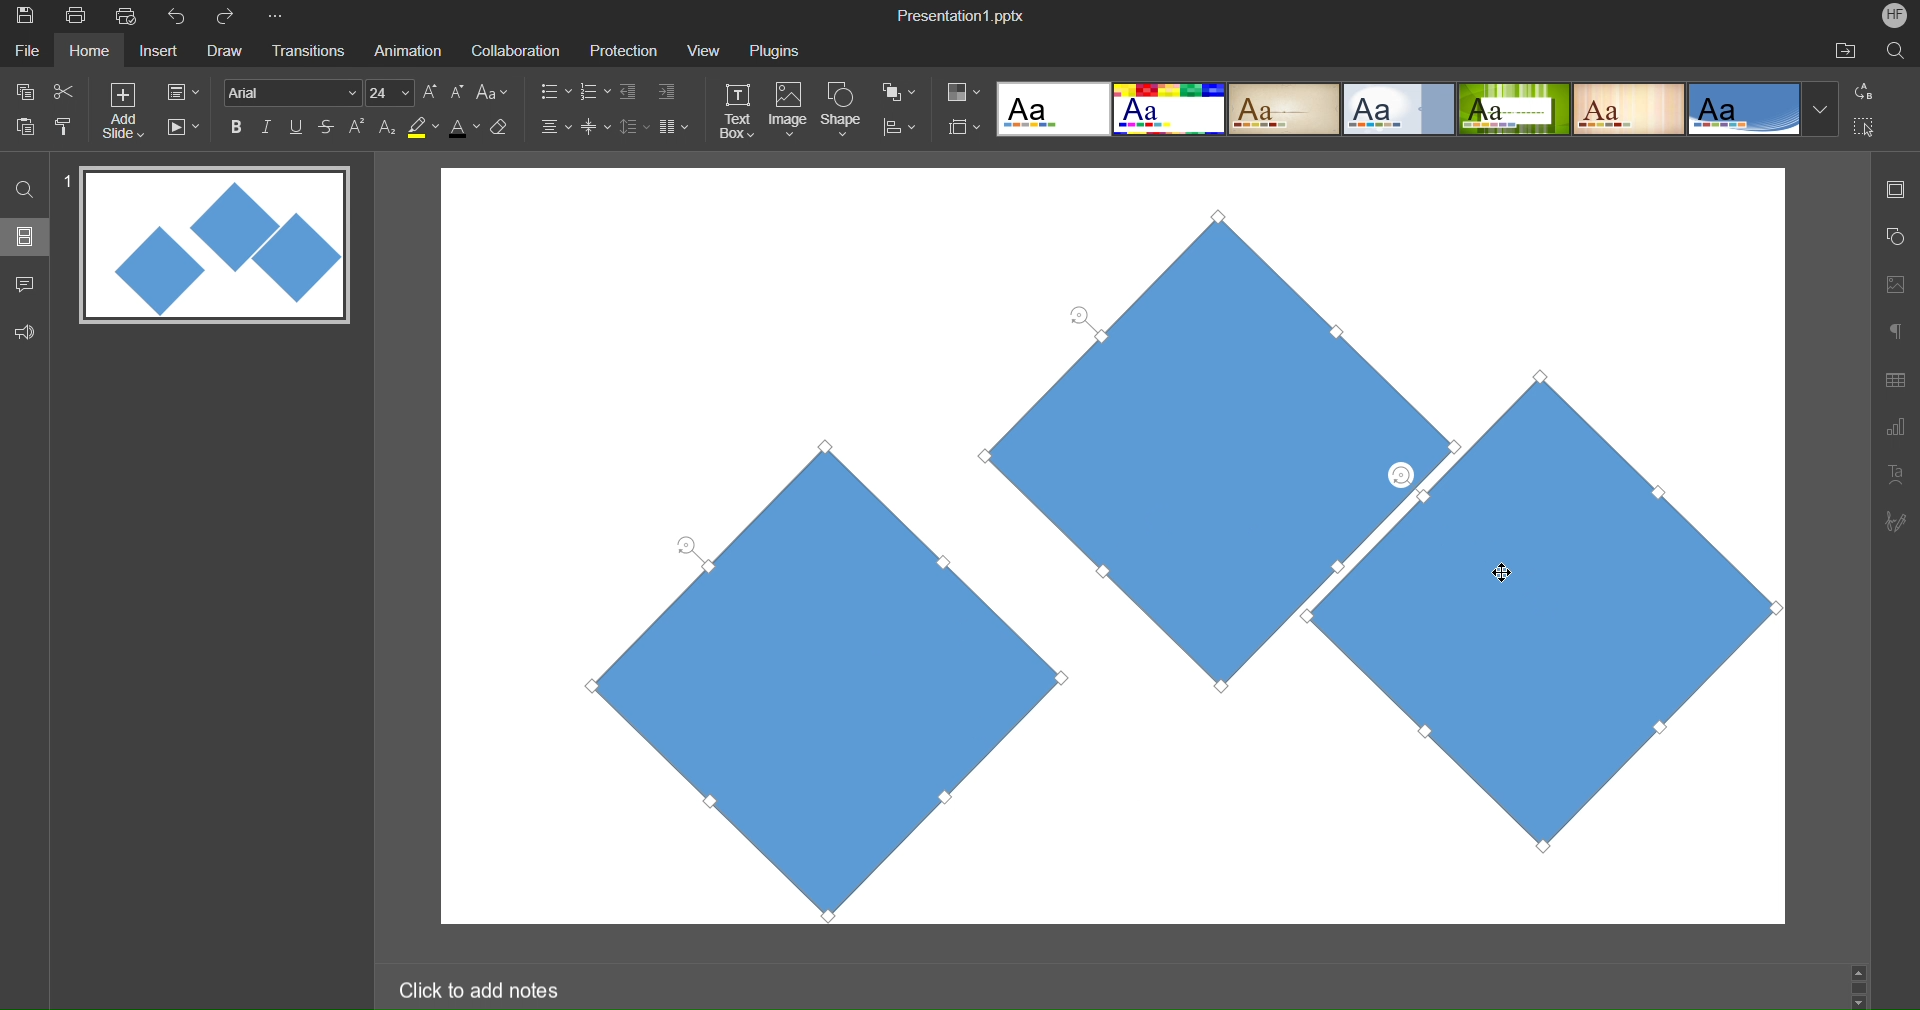 This screenshot has width=1920, height=1010. Describe the element at coordinates (30, 330) in the screenshot. I see `support` at that location.